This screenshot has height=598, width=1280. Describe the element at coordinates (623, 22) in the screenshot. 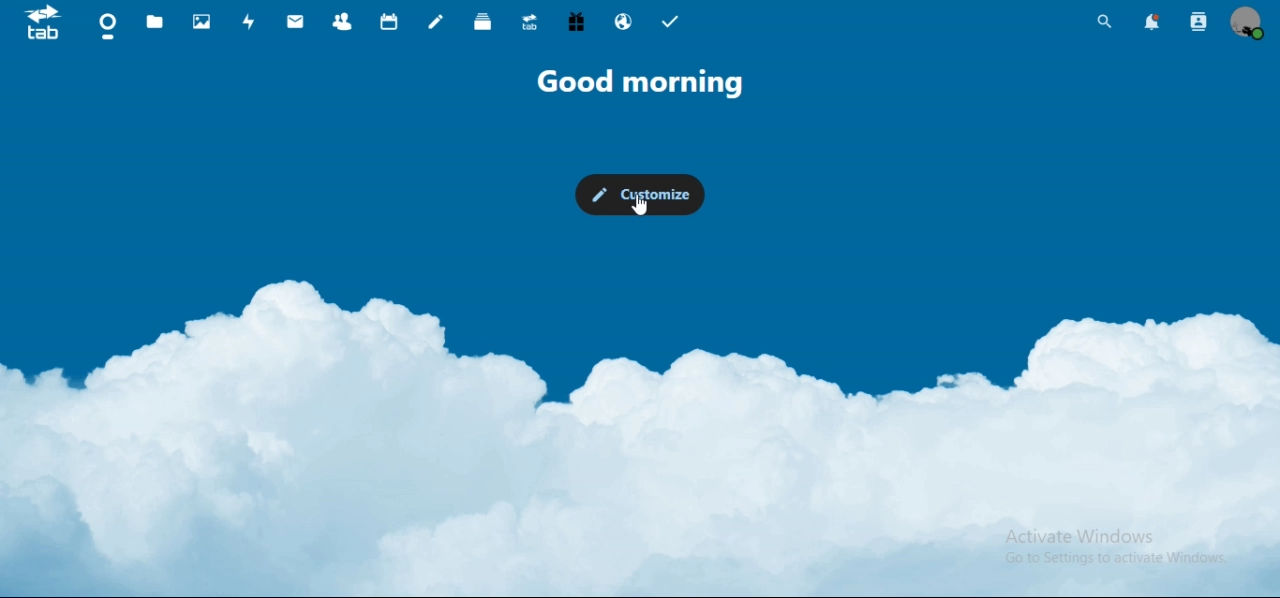

I see `email hosting` at that location.